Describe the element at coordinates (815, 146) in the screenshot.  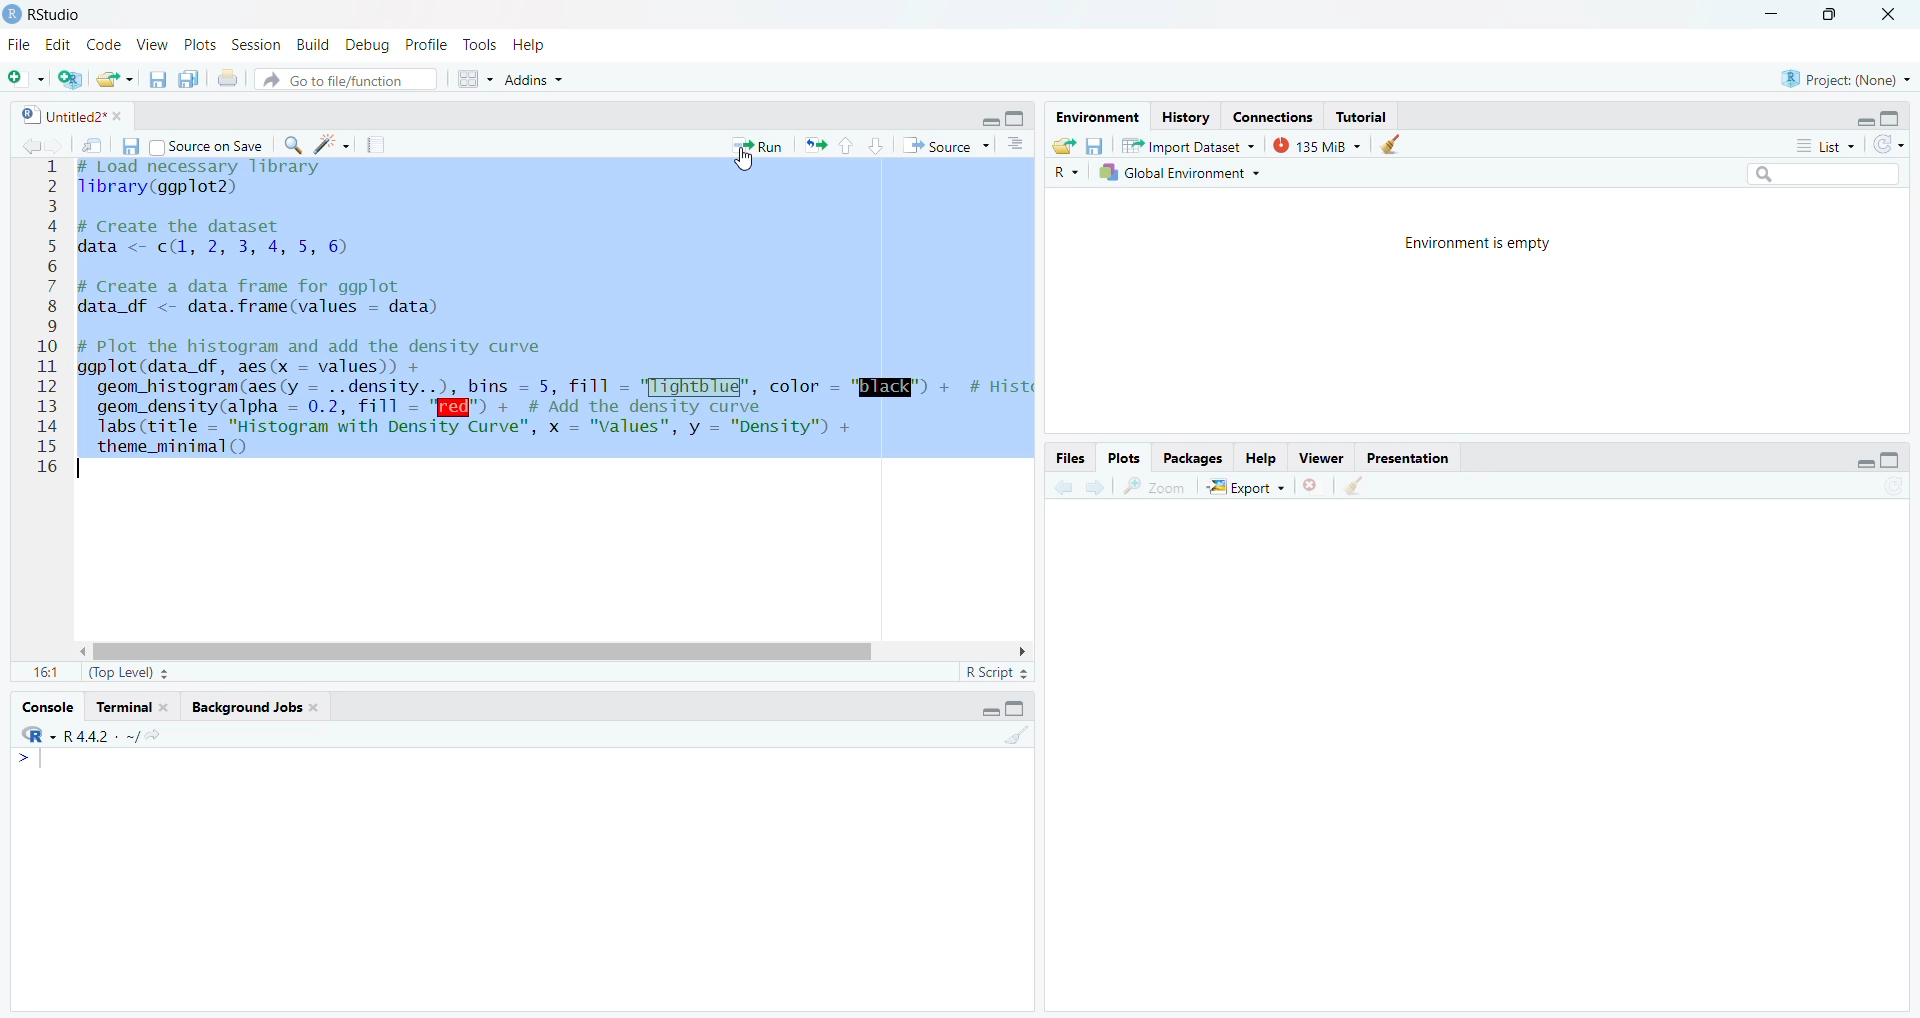
I see `Re-run the previous code again` at that location.